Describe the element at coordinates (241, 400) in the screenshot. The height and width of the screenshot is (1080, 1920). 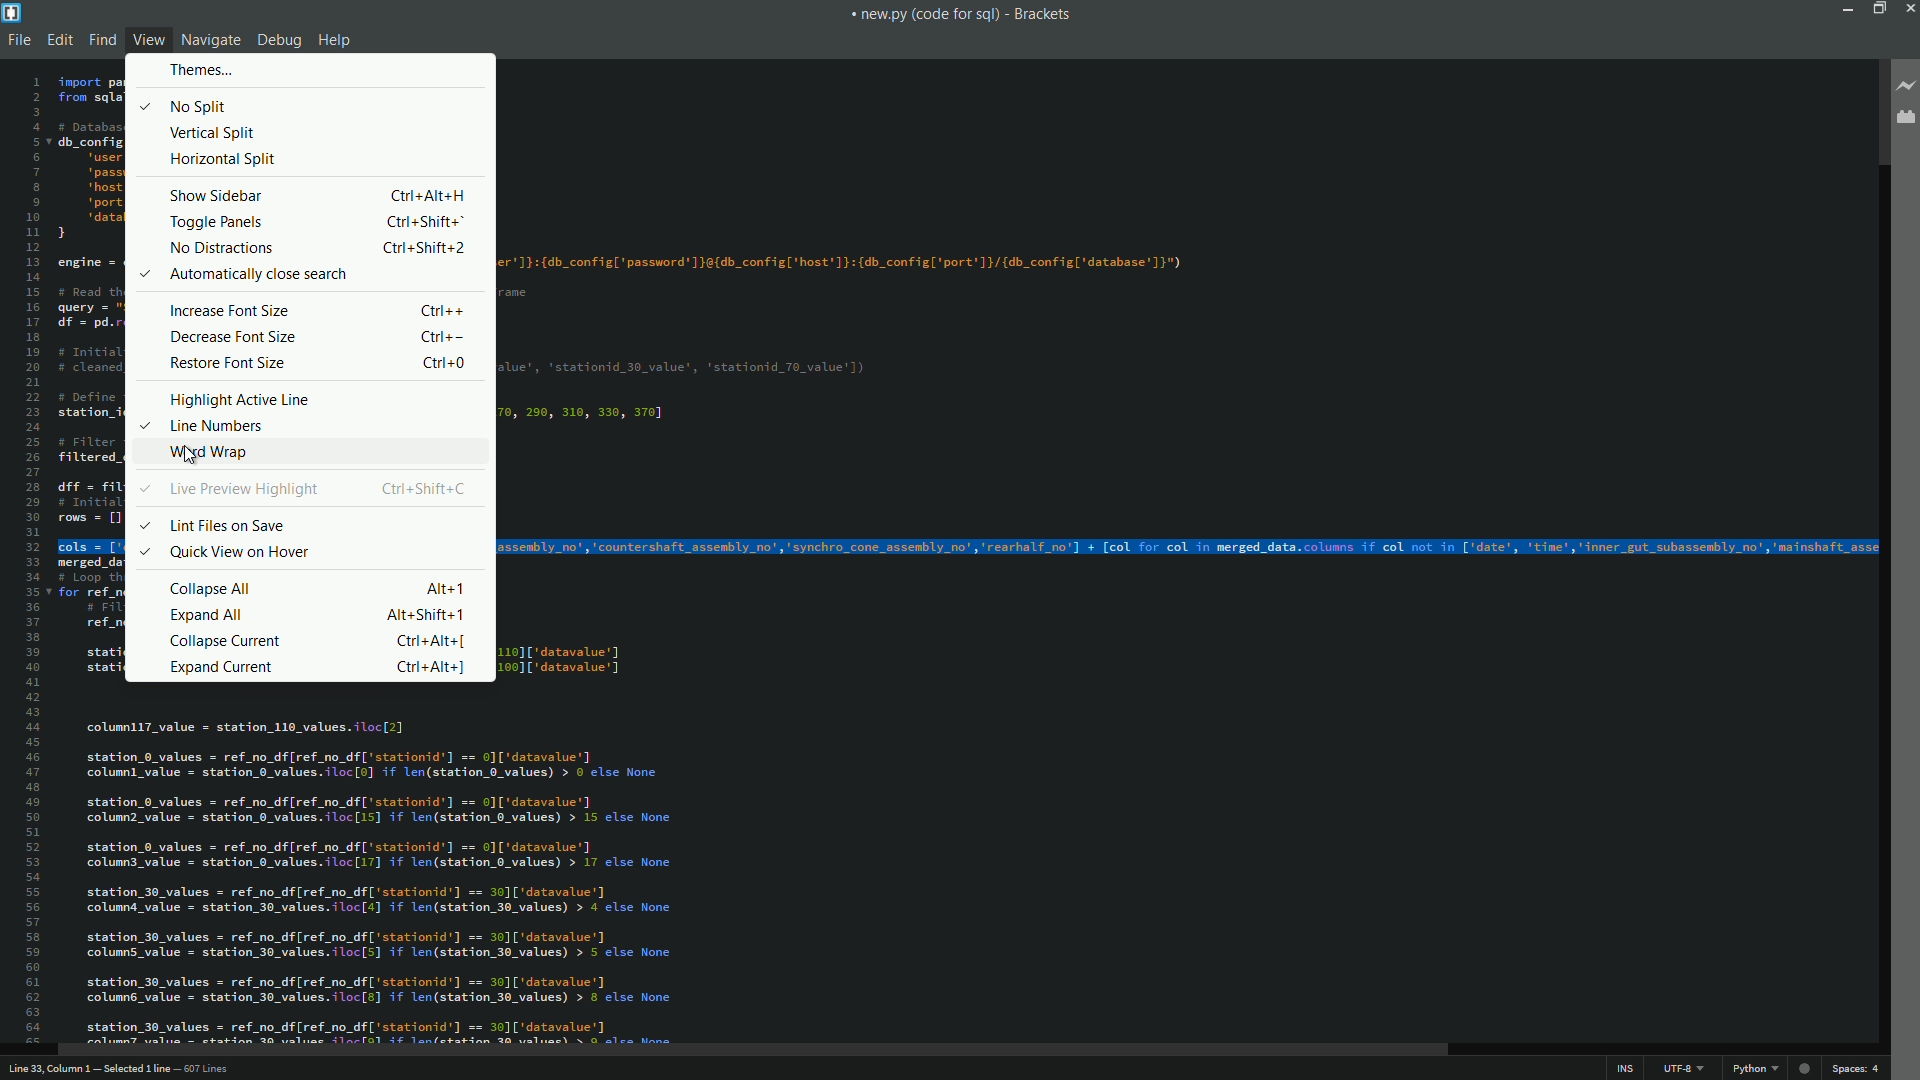
I see `highlight active line` at that location.